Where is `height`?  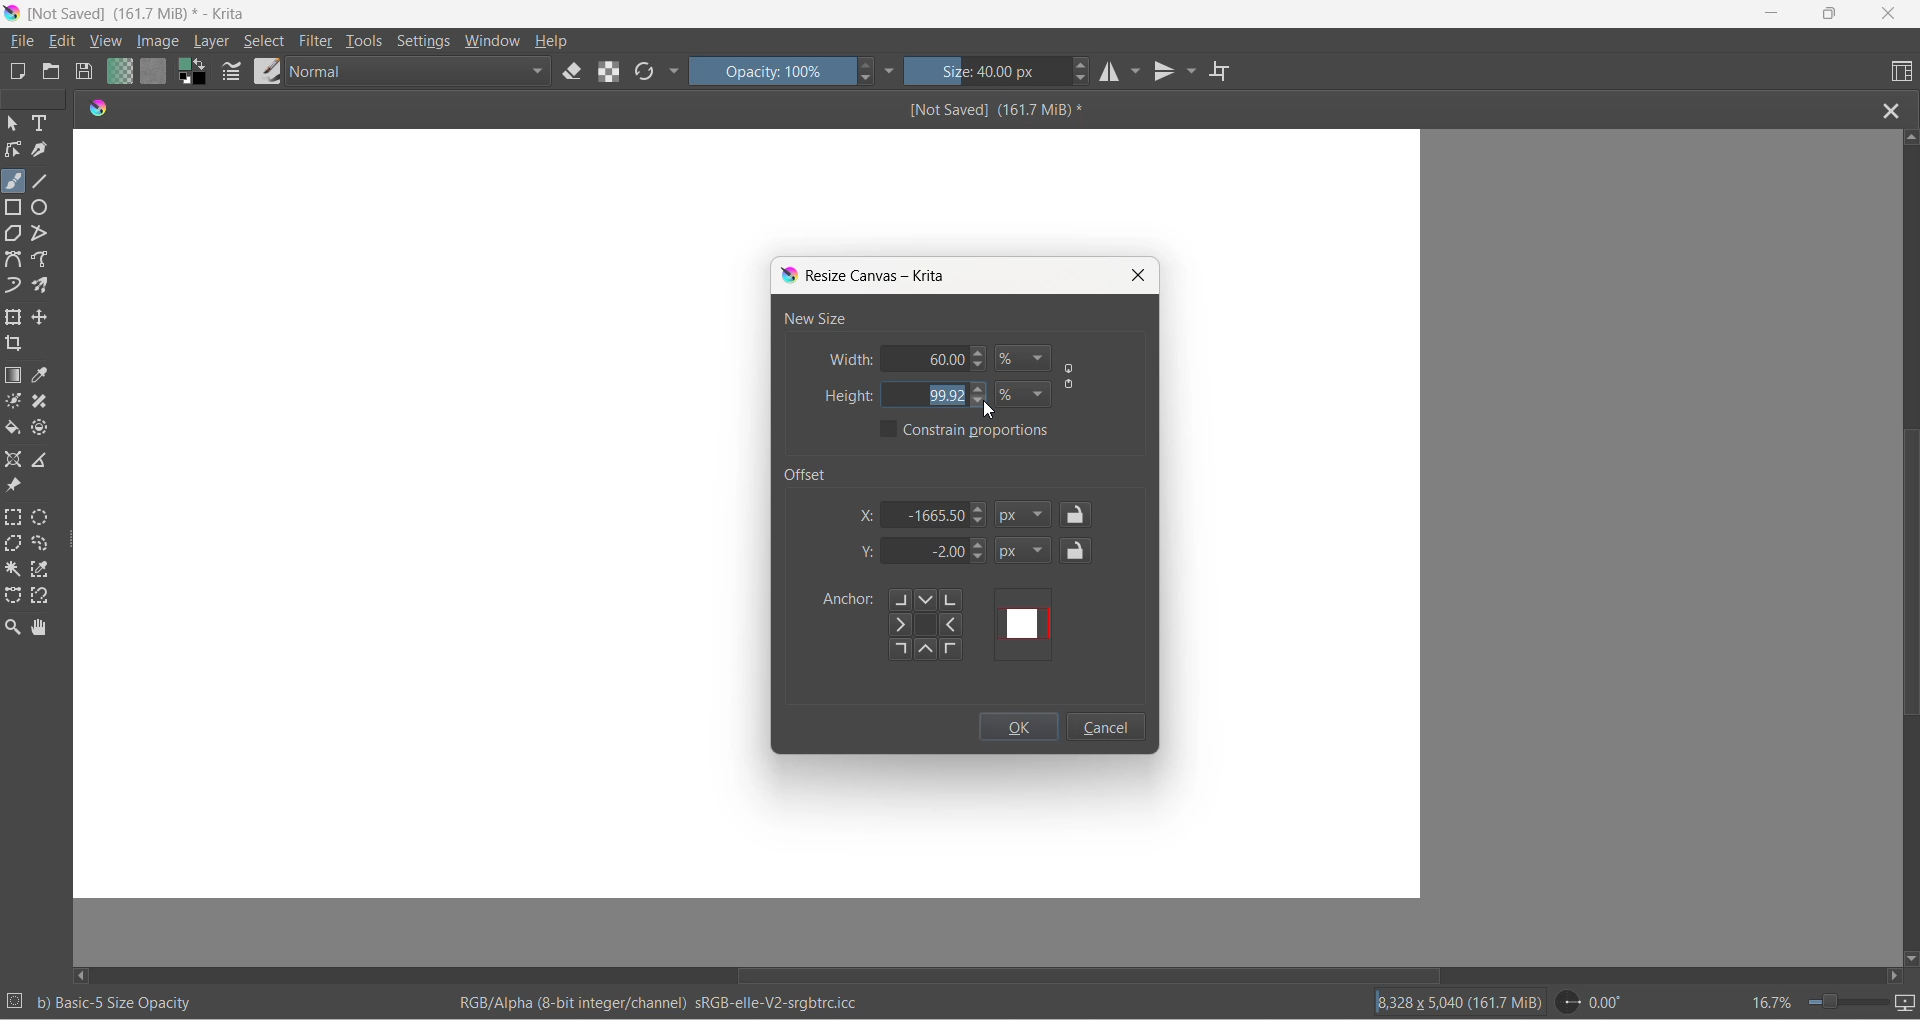
height is located at coordinates (848, 396).